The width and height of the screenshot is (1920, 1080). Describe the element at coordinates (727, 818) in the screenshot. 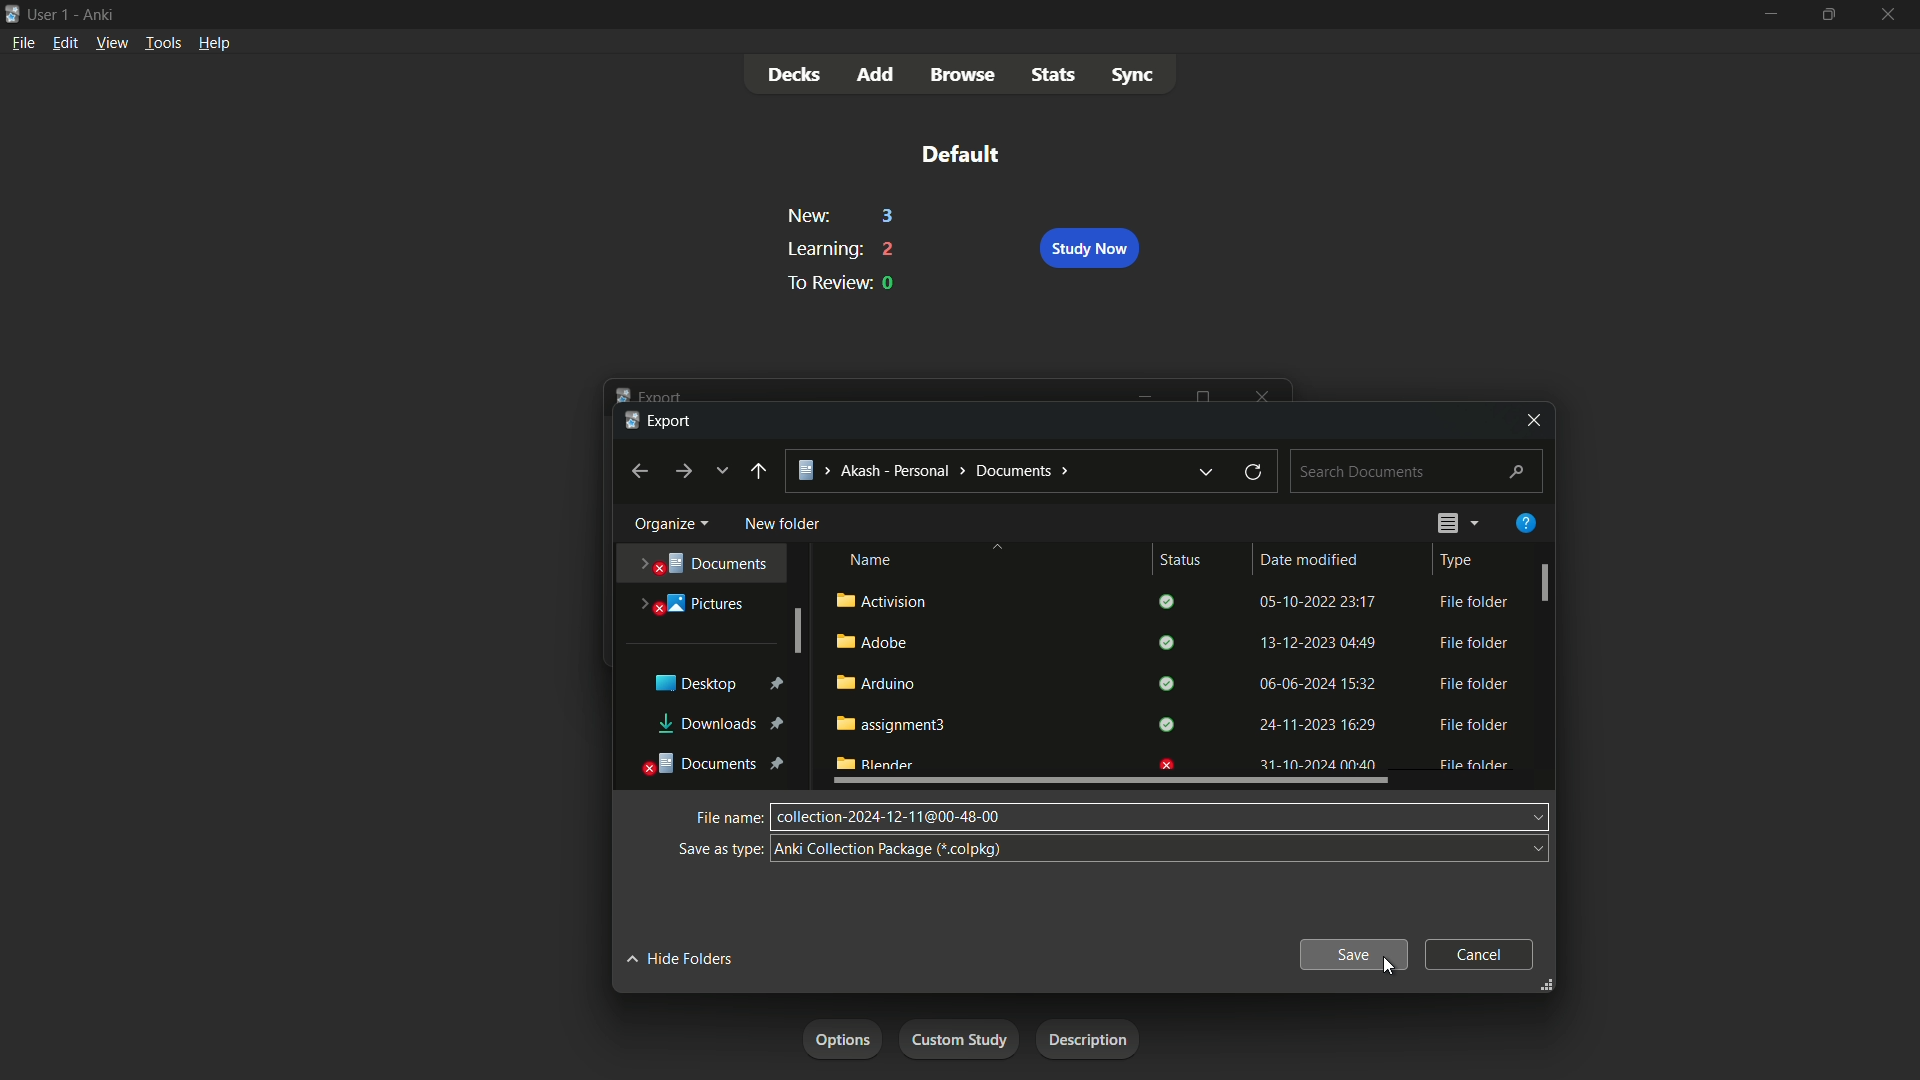

I see `file name` at that location.